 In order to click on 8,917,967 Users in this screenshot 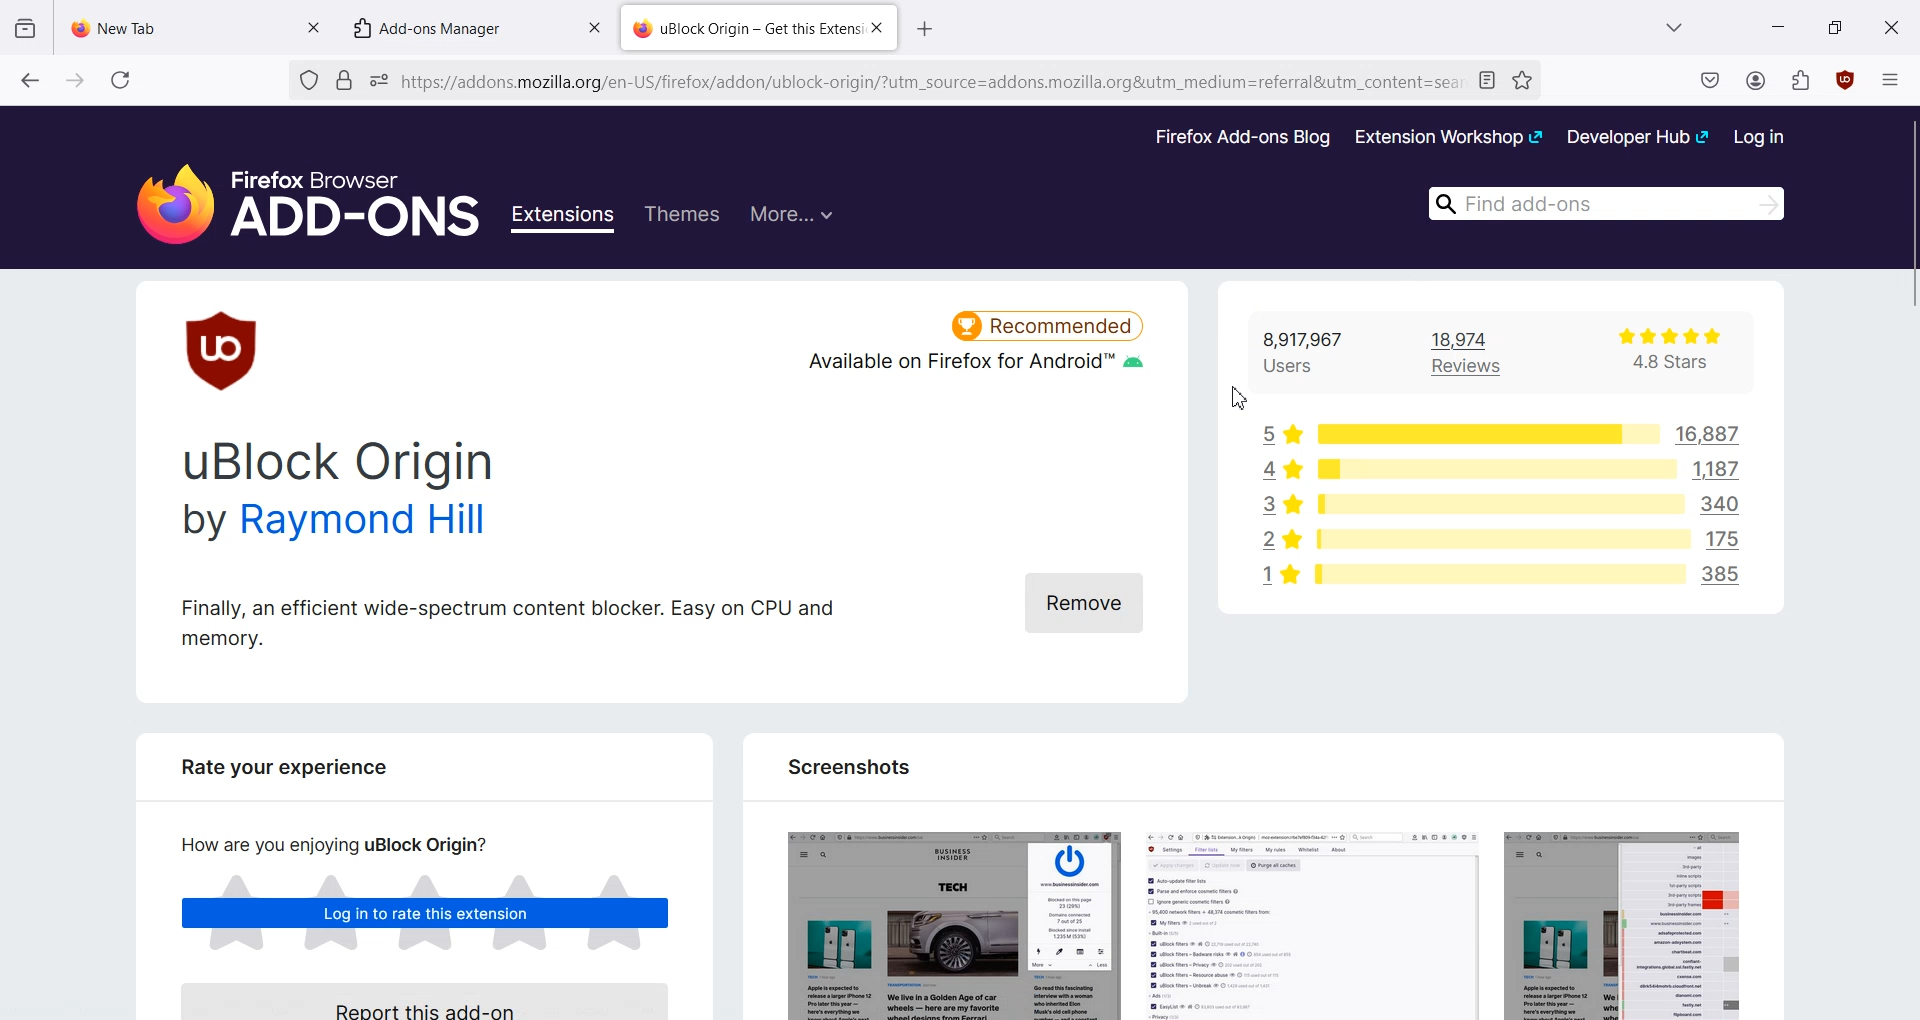, I will do `click(1314, 353)`.